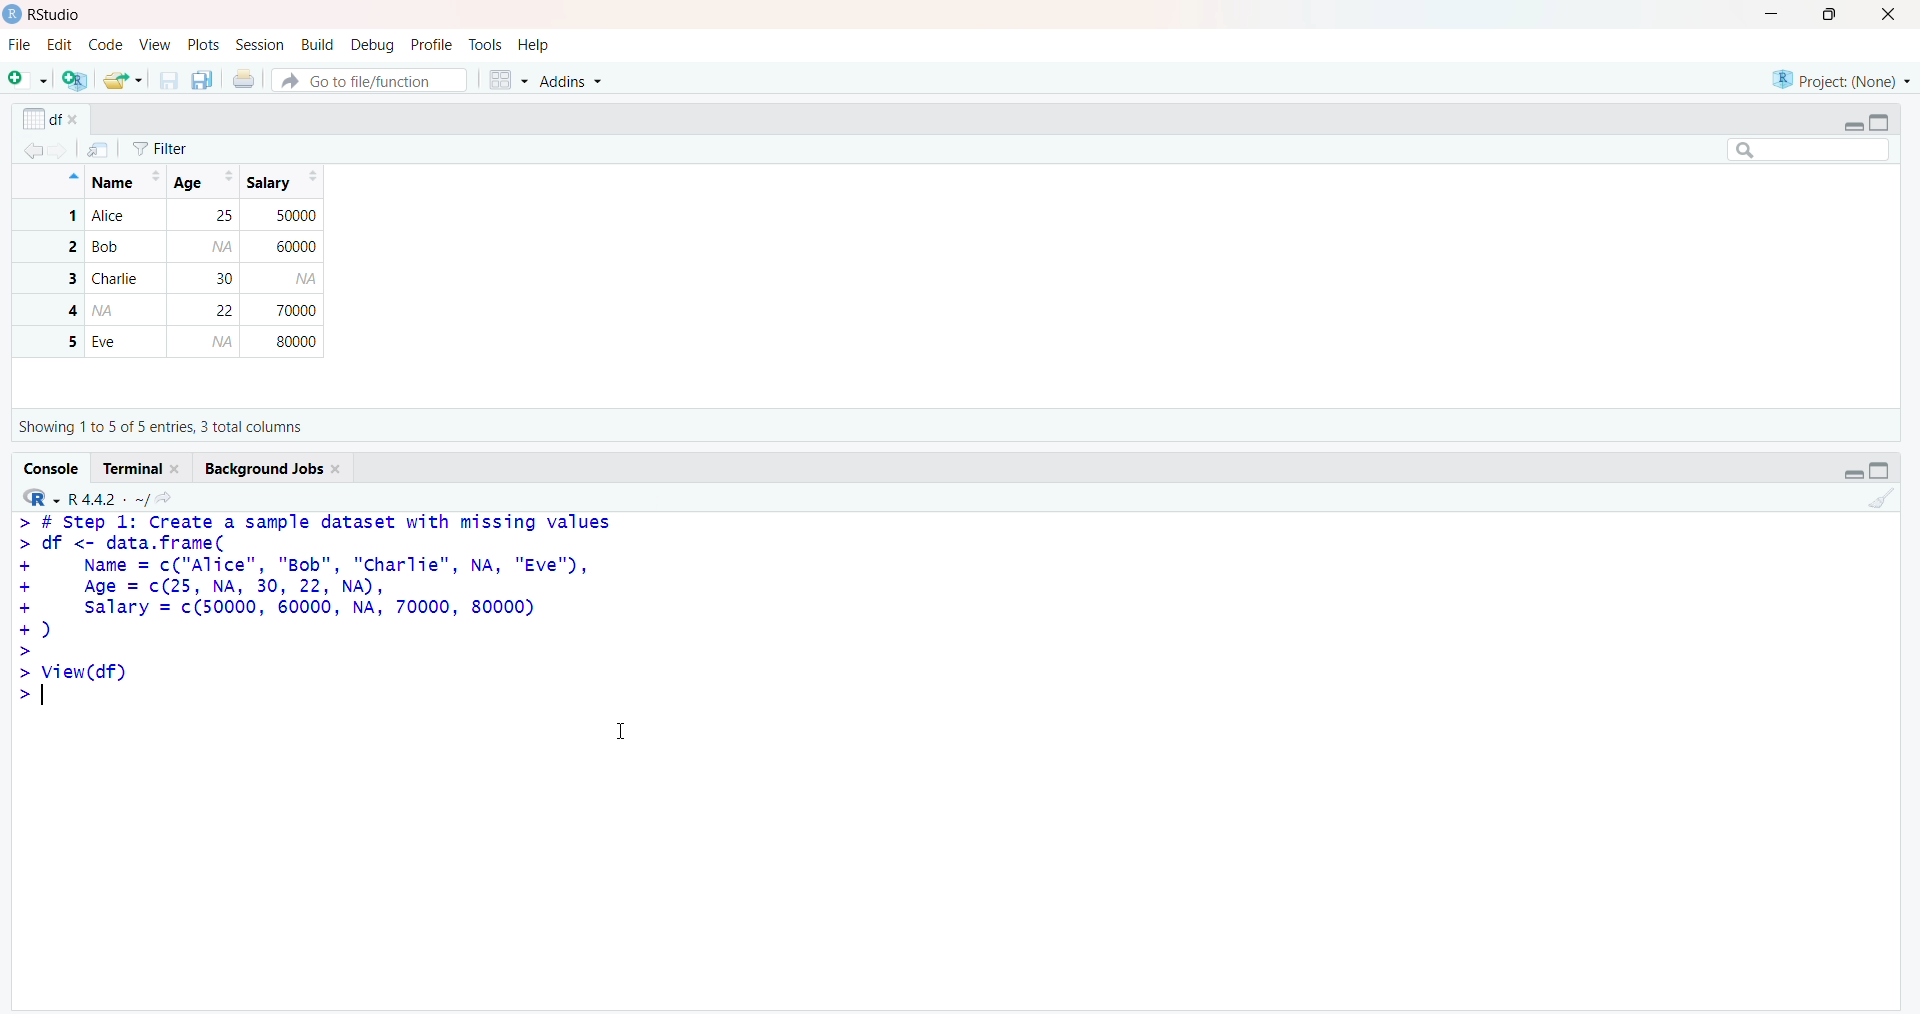  Describe the element at coordinates (102, 45) in the screenshot. I see `Code` at that location.